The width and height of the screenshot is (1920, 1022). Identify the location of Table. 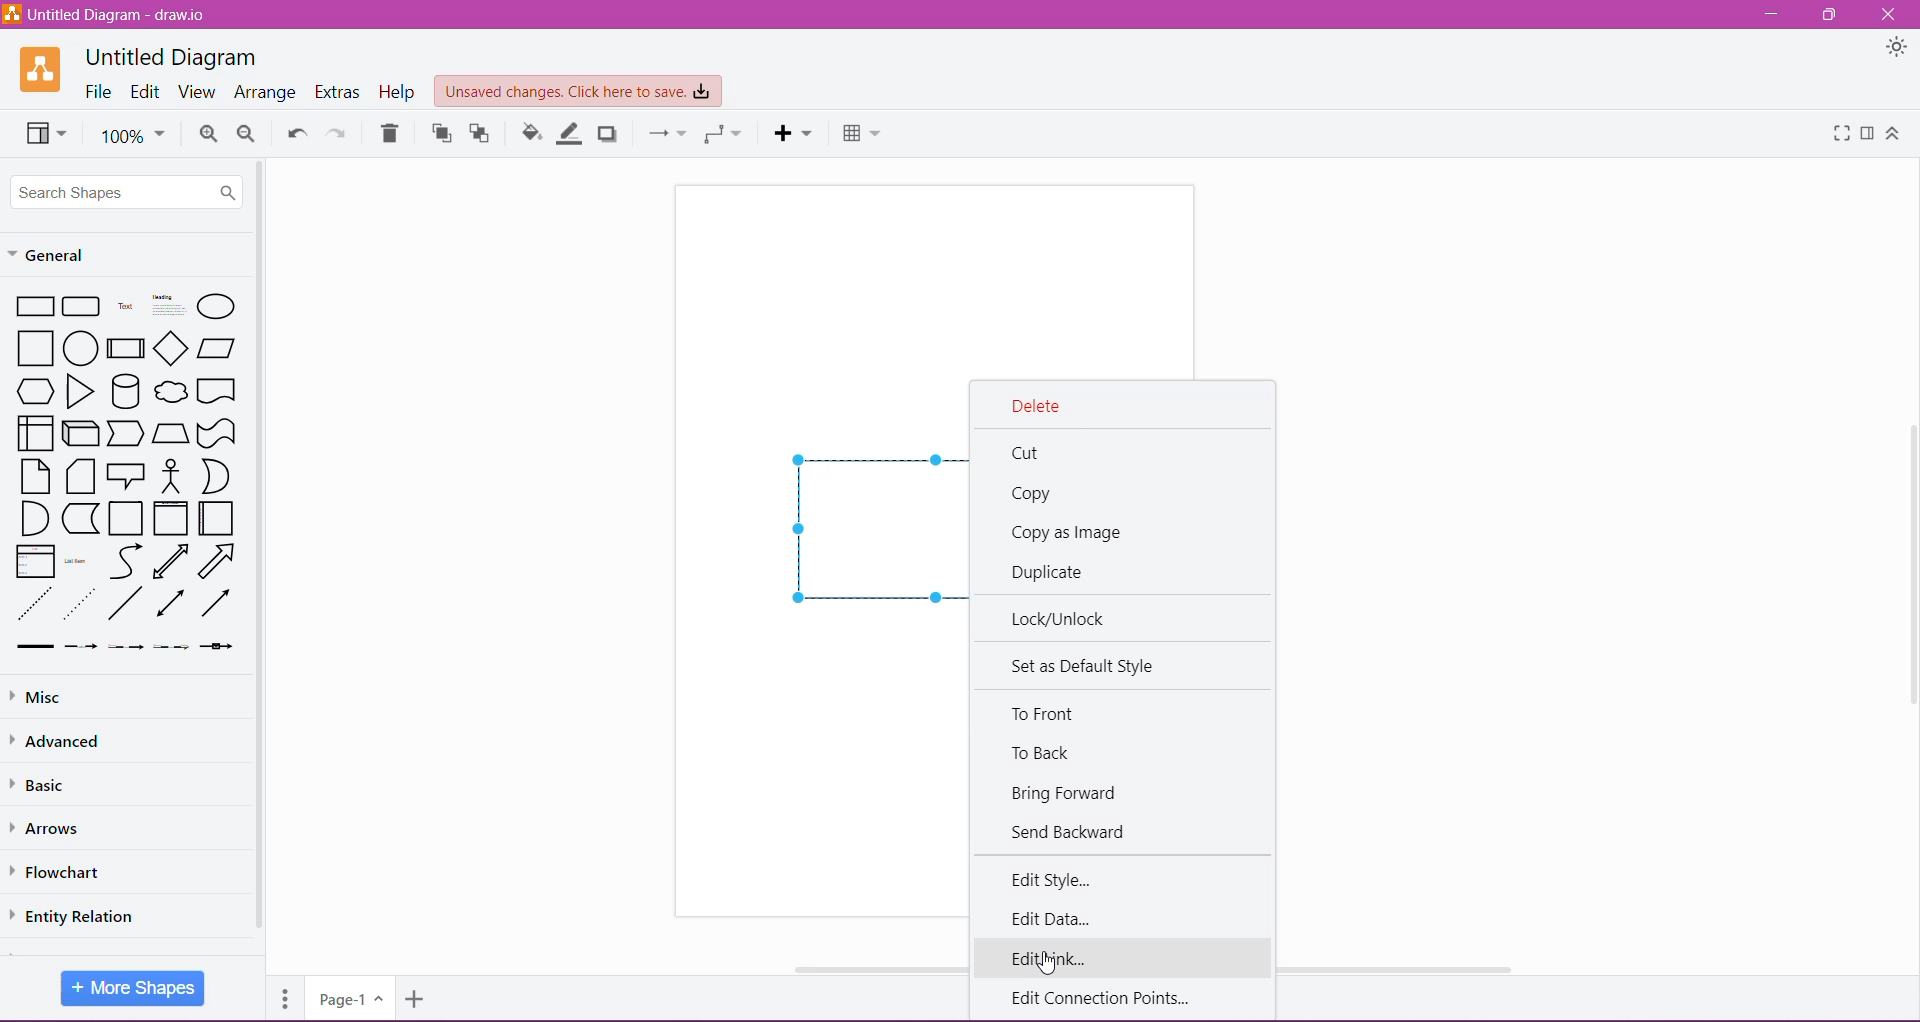
(864, 136).